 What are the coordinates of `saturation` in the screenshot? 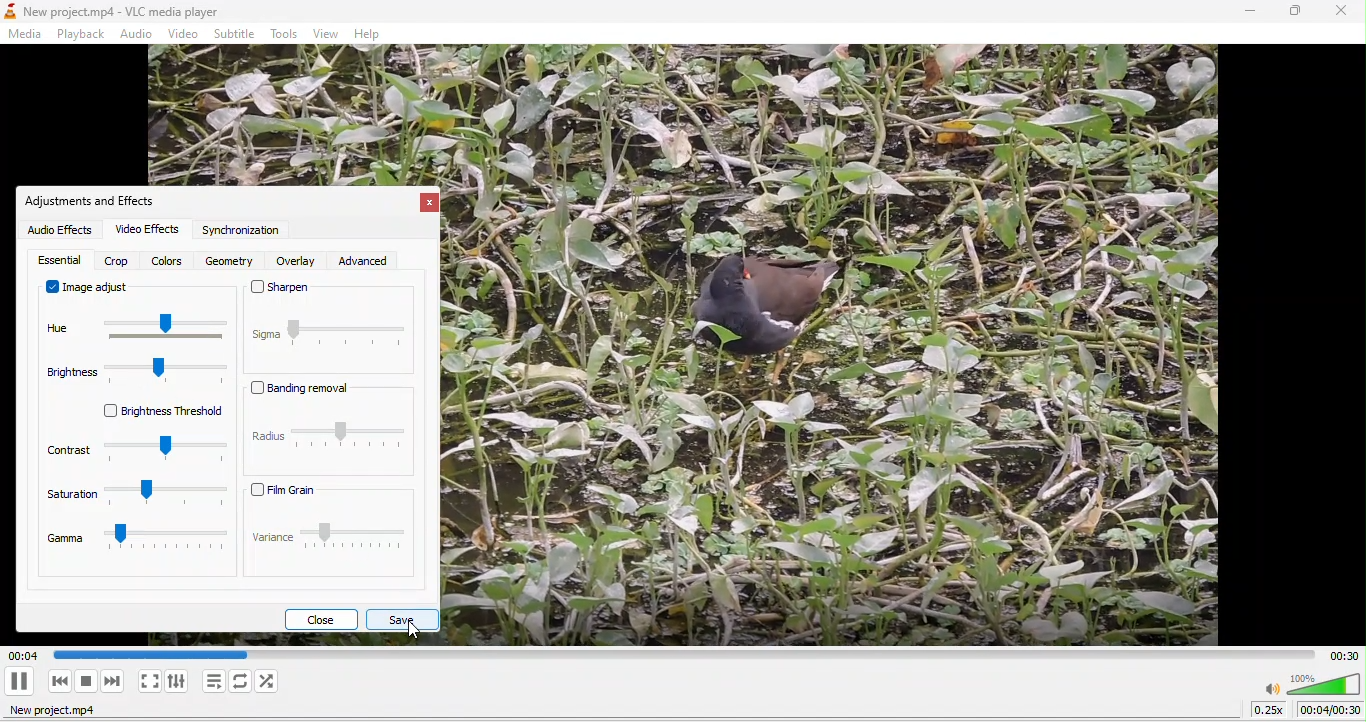 It's located at (134, 500).